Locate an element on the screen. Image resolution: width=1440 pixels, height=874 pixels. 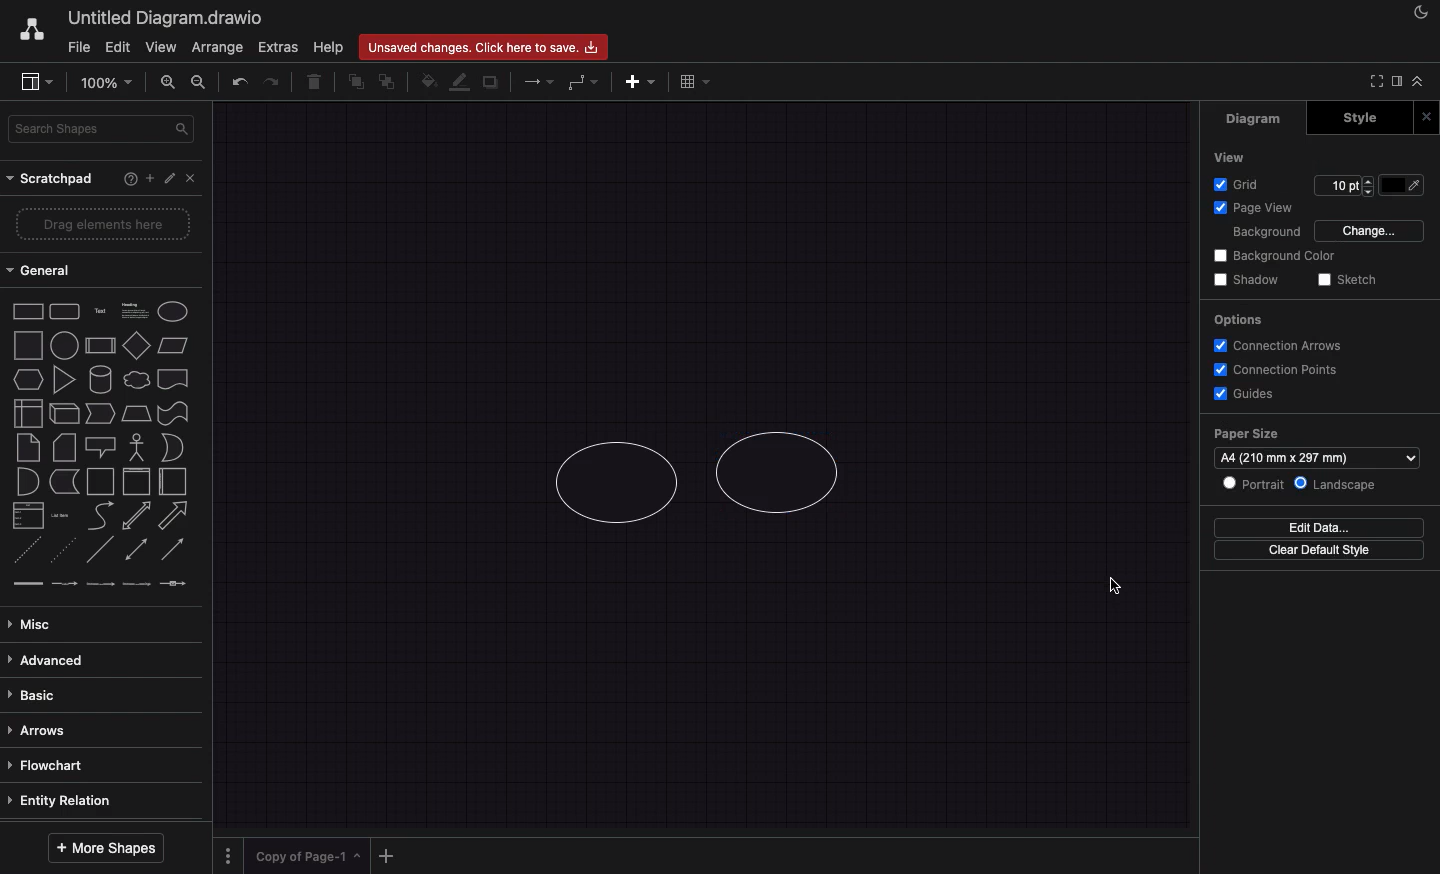
triangle is located at coordinates (64, 380).